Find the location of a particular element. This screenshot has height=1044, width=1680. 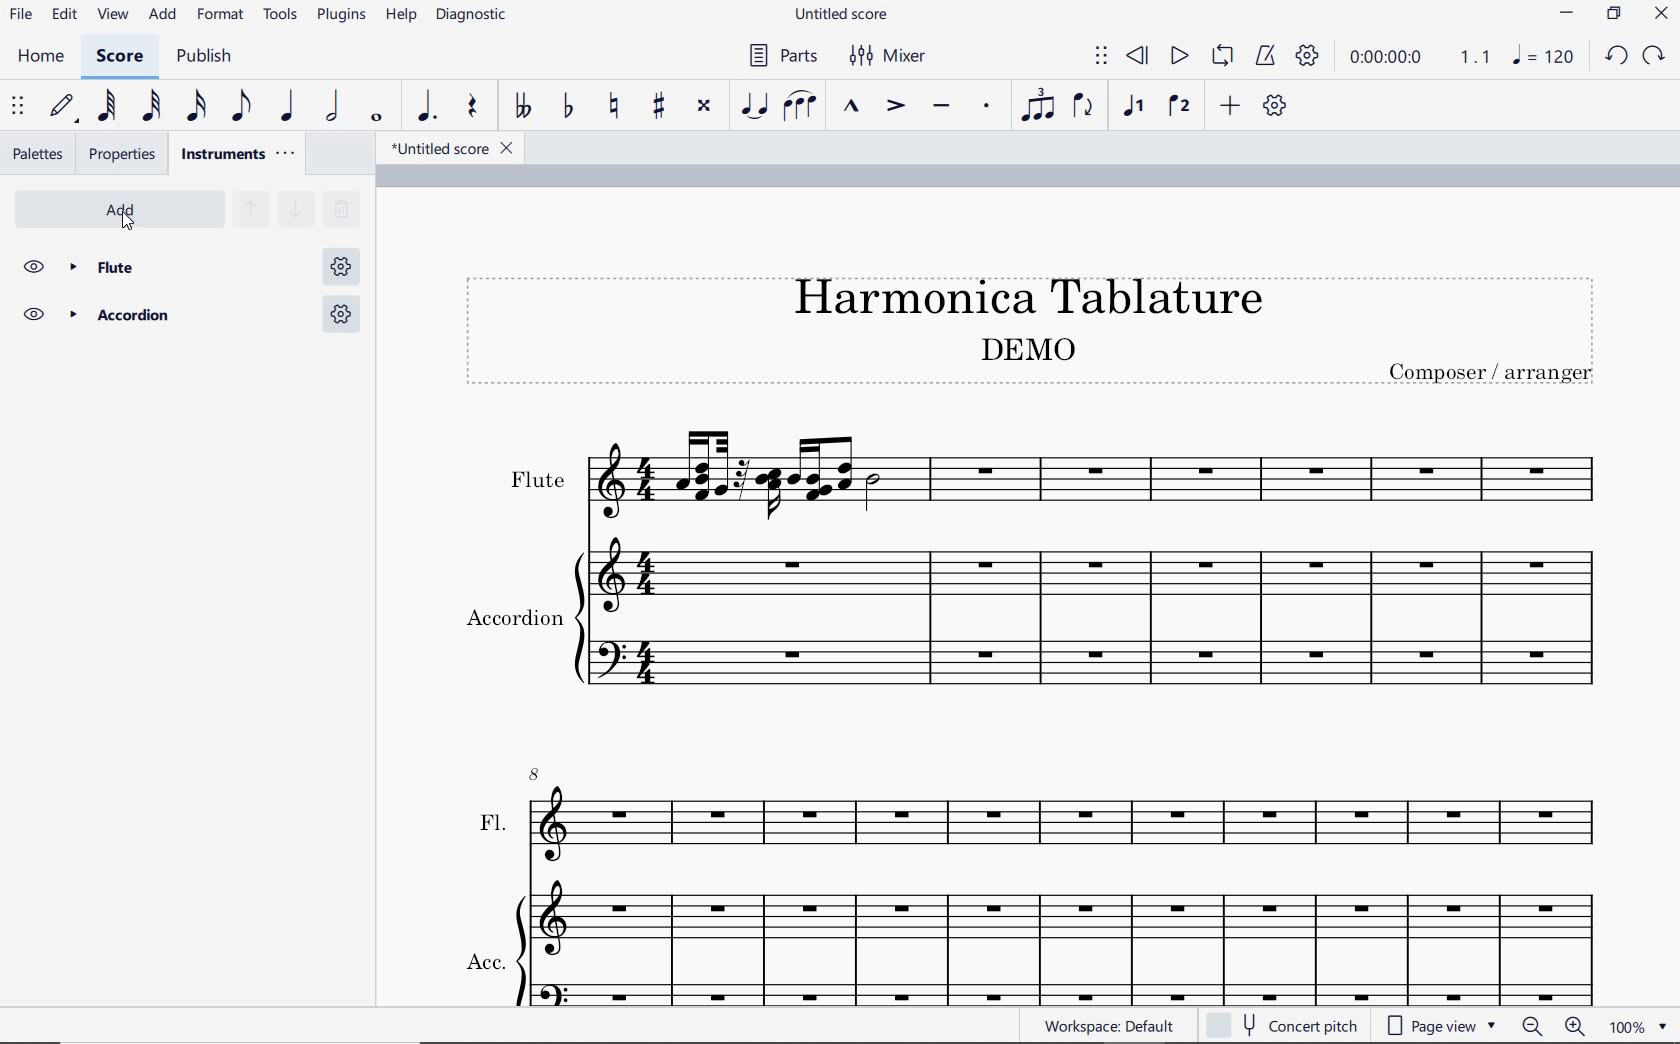

slur is located at coordinates (803, 107).